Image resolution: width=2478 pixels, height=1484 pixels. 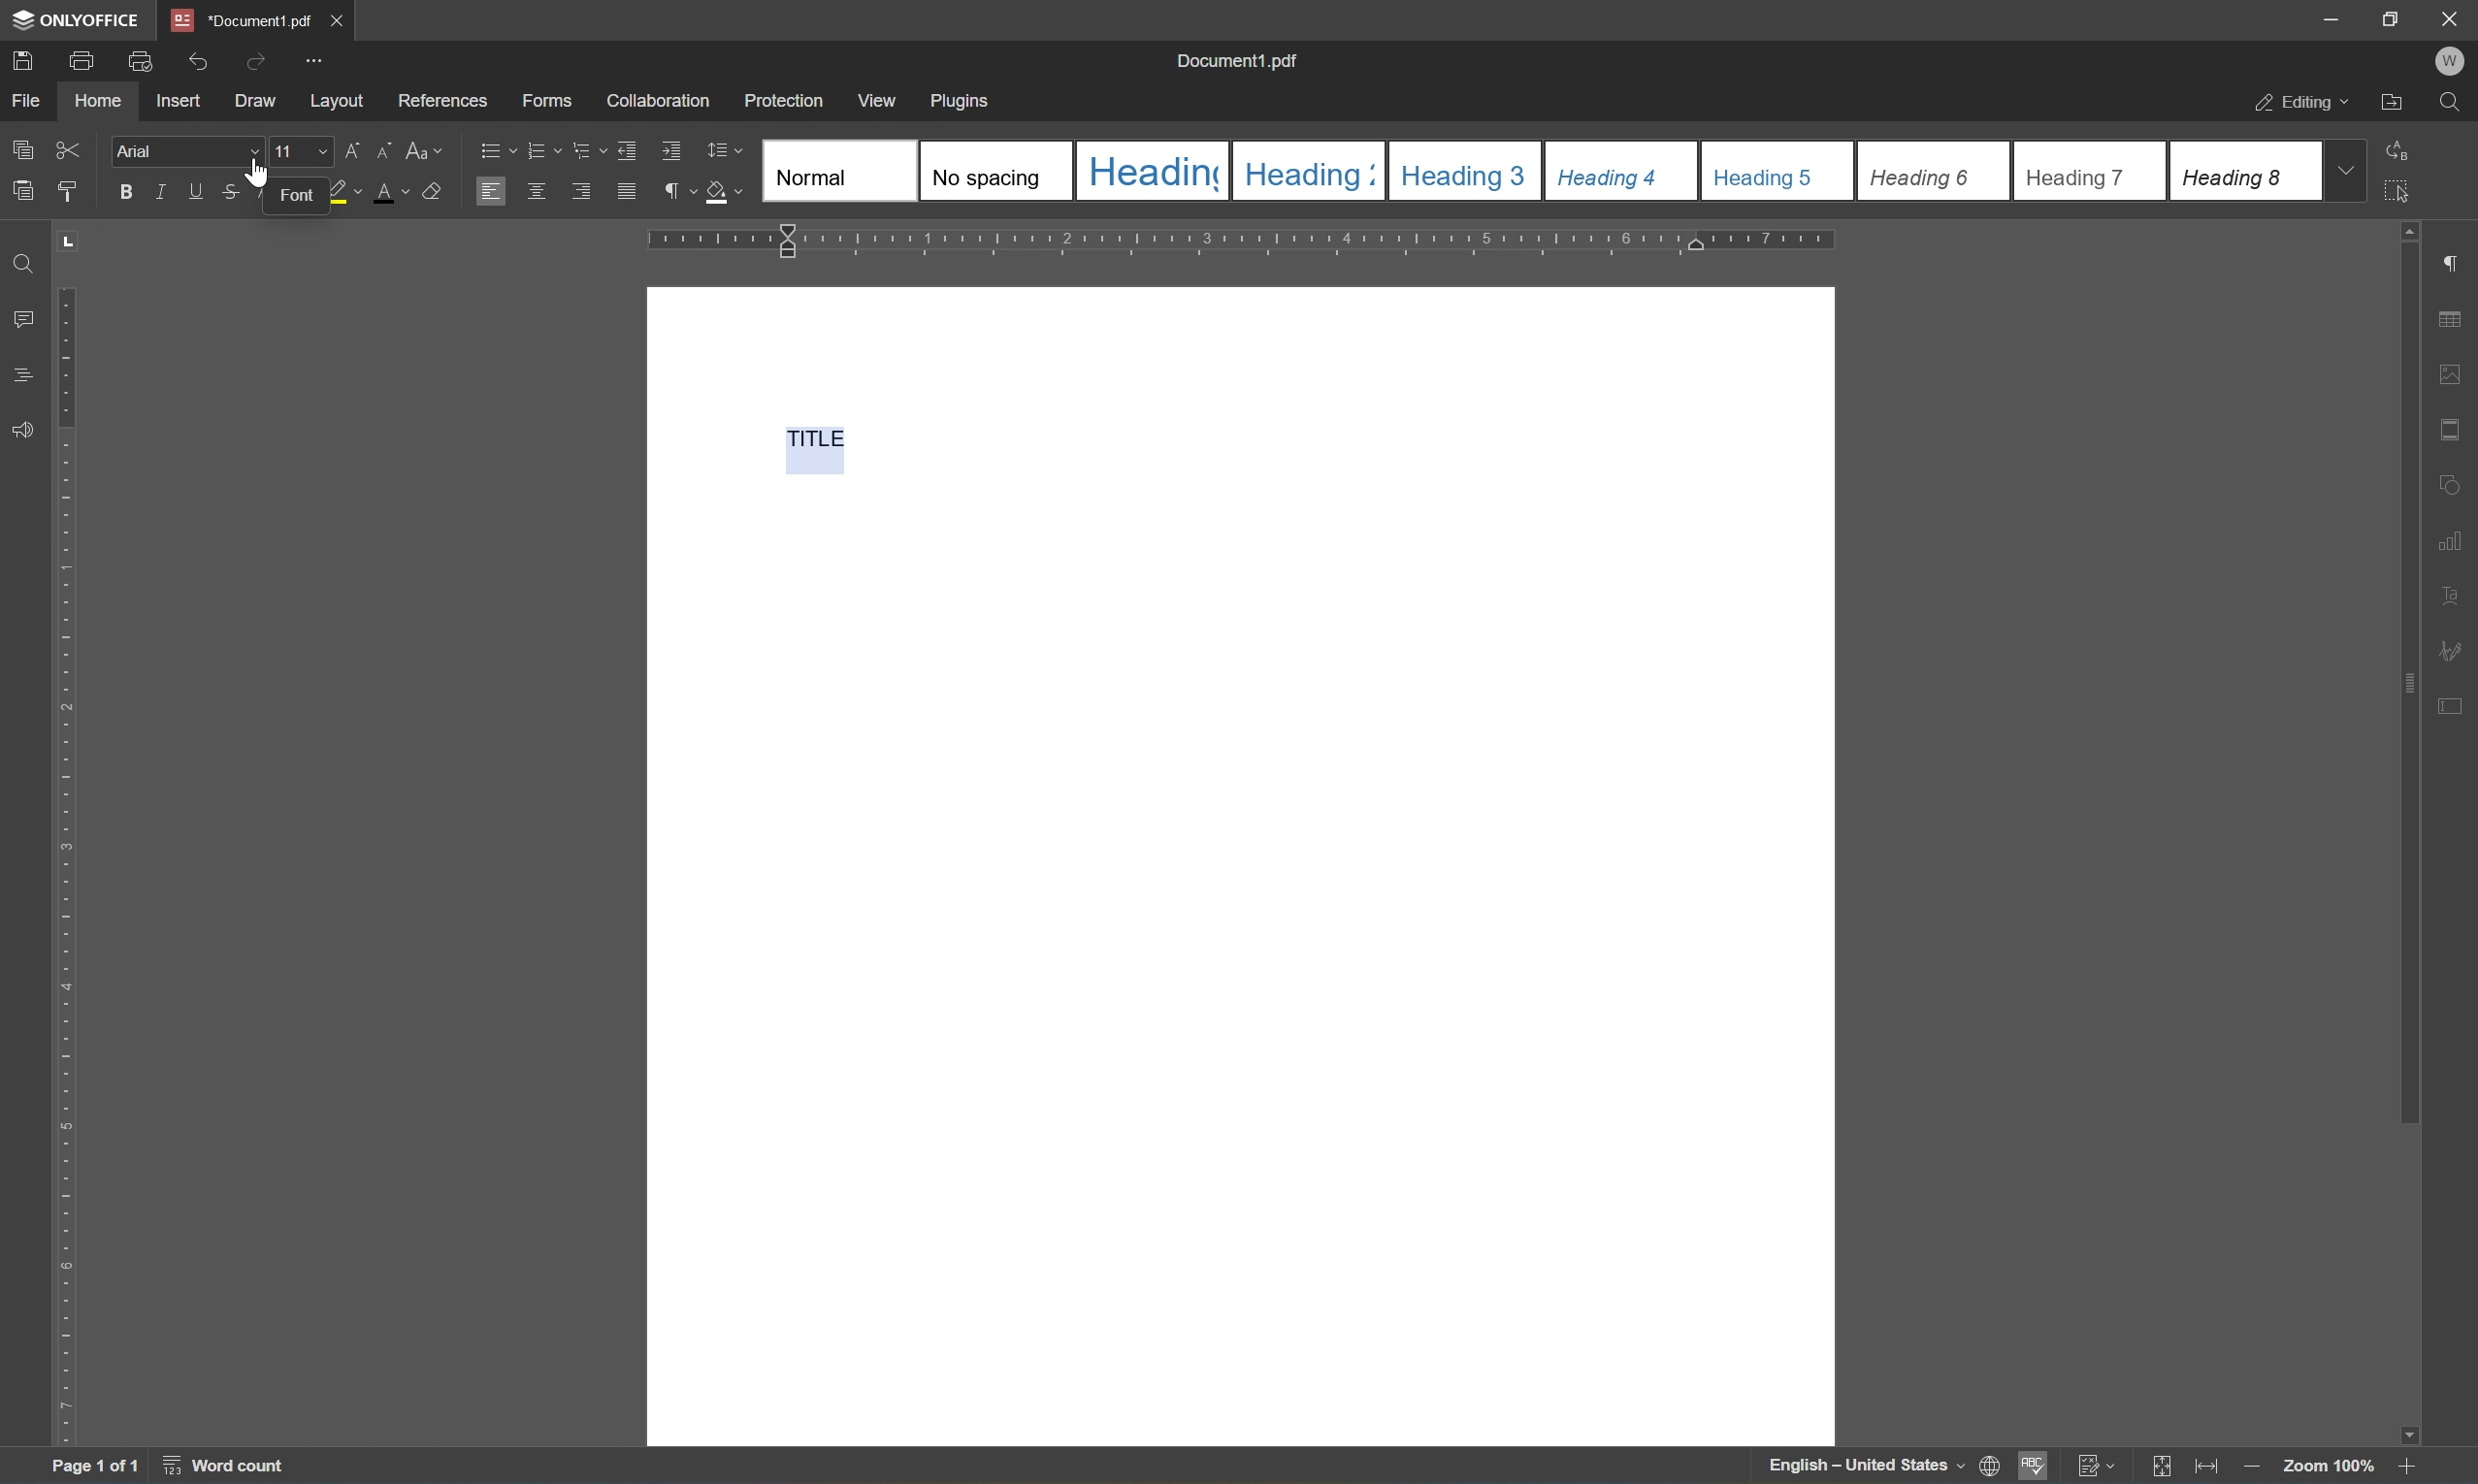 What do you see at coordinates (2331, 1468) in the screenshot?
I see `Zoom 100%` at bounding box center [2331, 1468].